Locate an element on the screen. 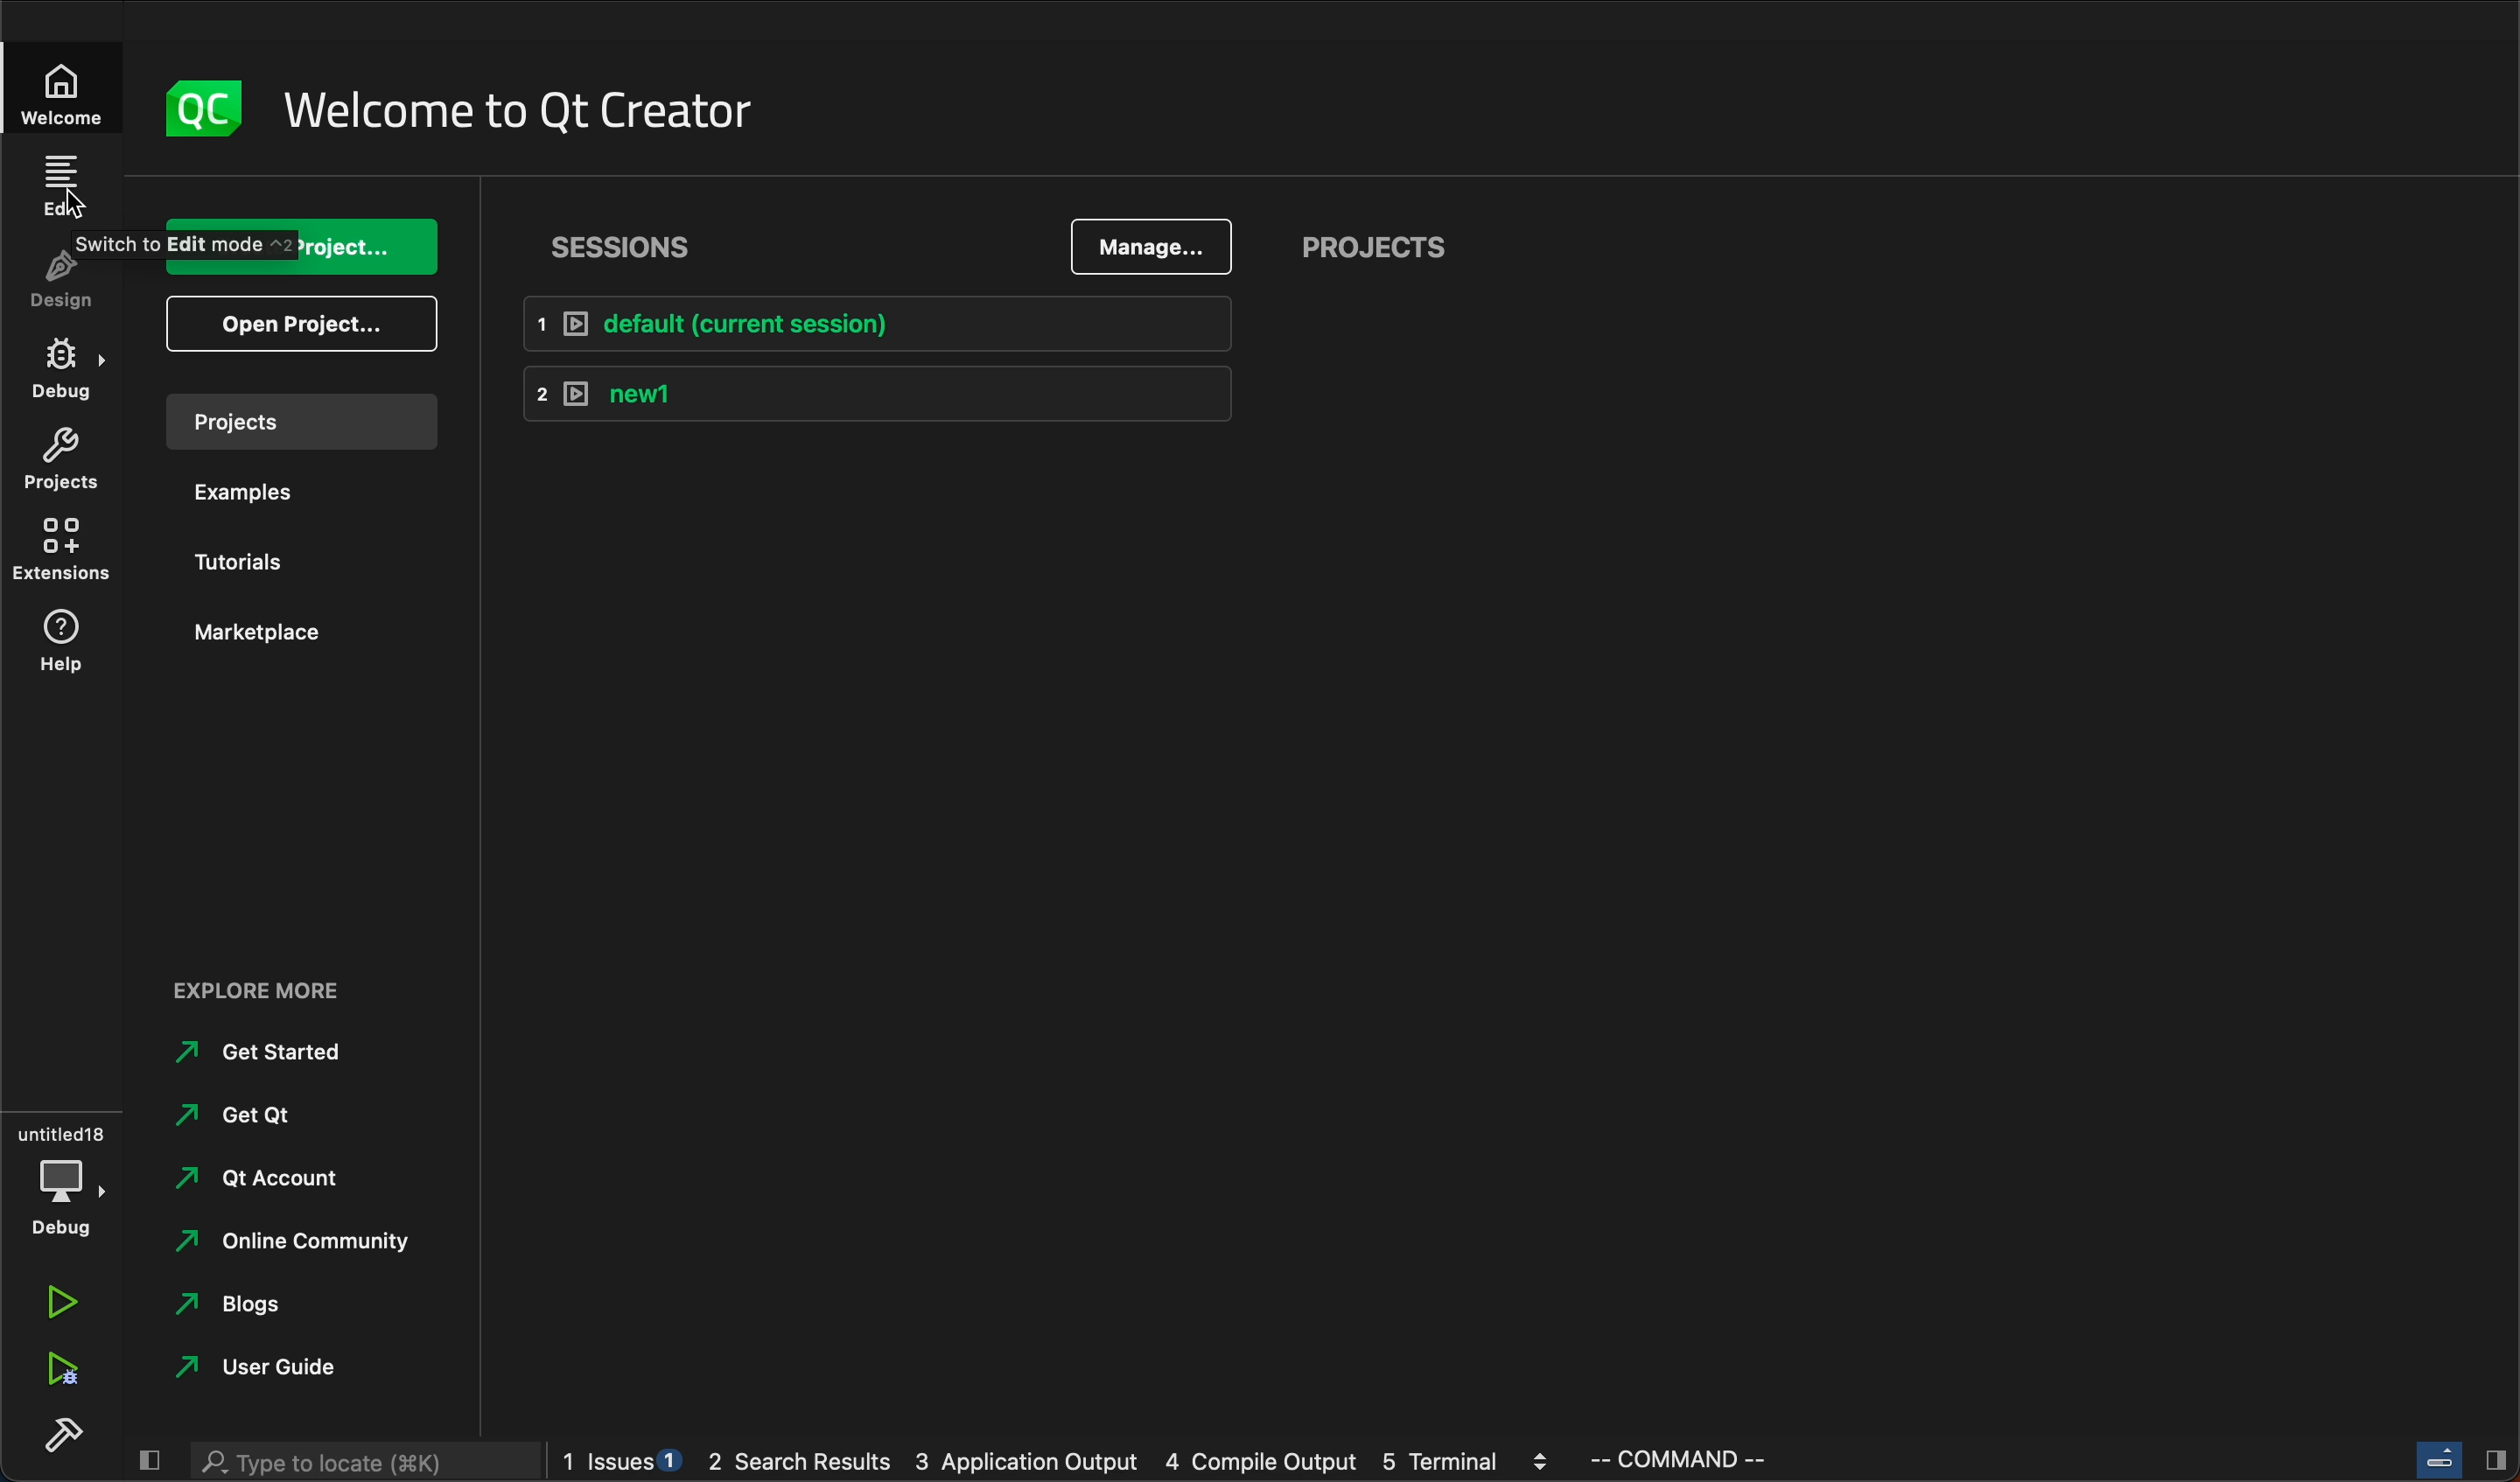 The height and width of the screenshot is (1482, 2520). close slide bar is located at coordinates (2459, 1457).